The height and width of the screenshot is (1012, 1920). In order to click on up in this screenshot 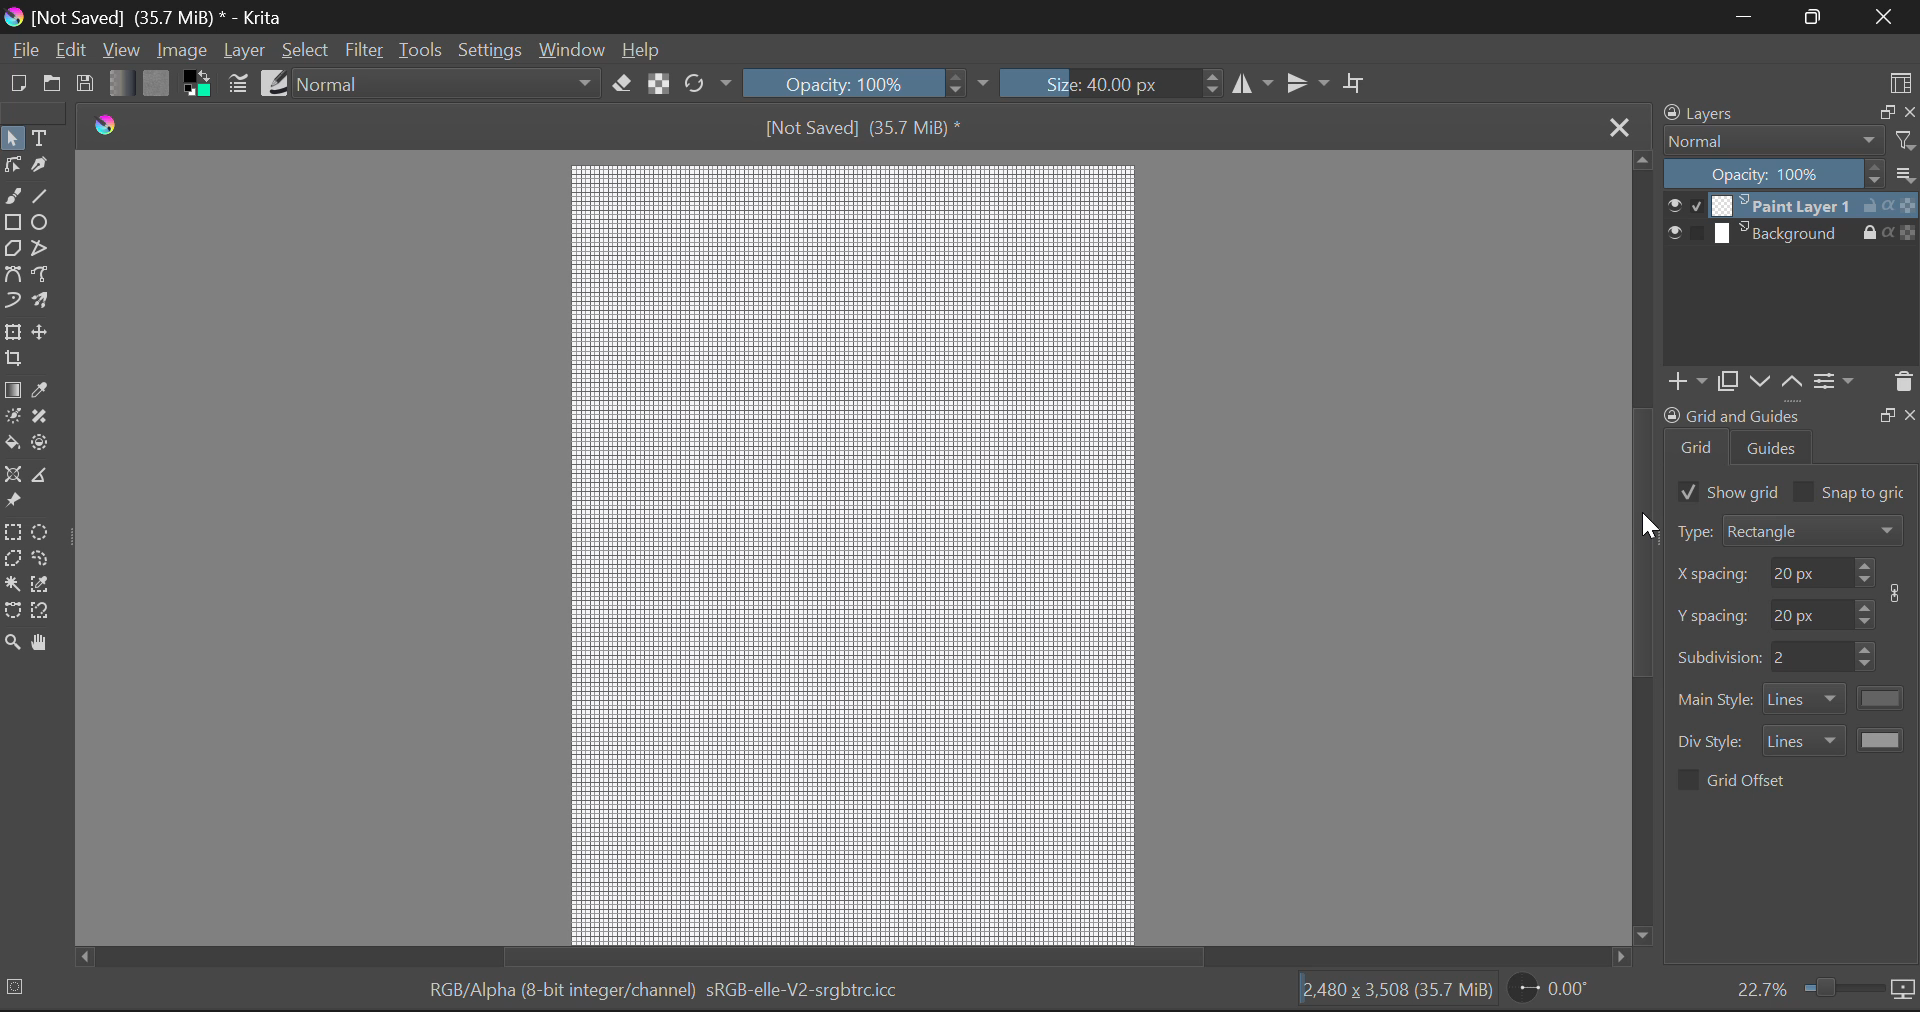, I will do `click(1791, 382)`.